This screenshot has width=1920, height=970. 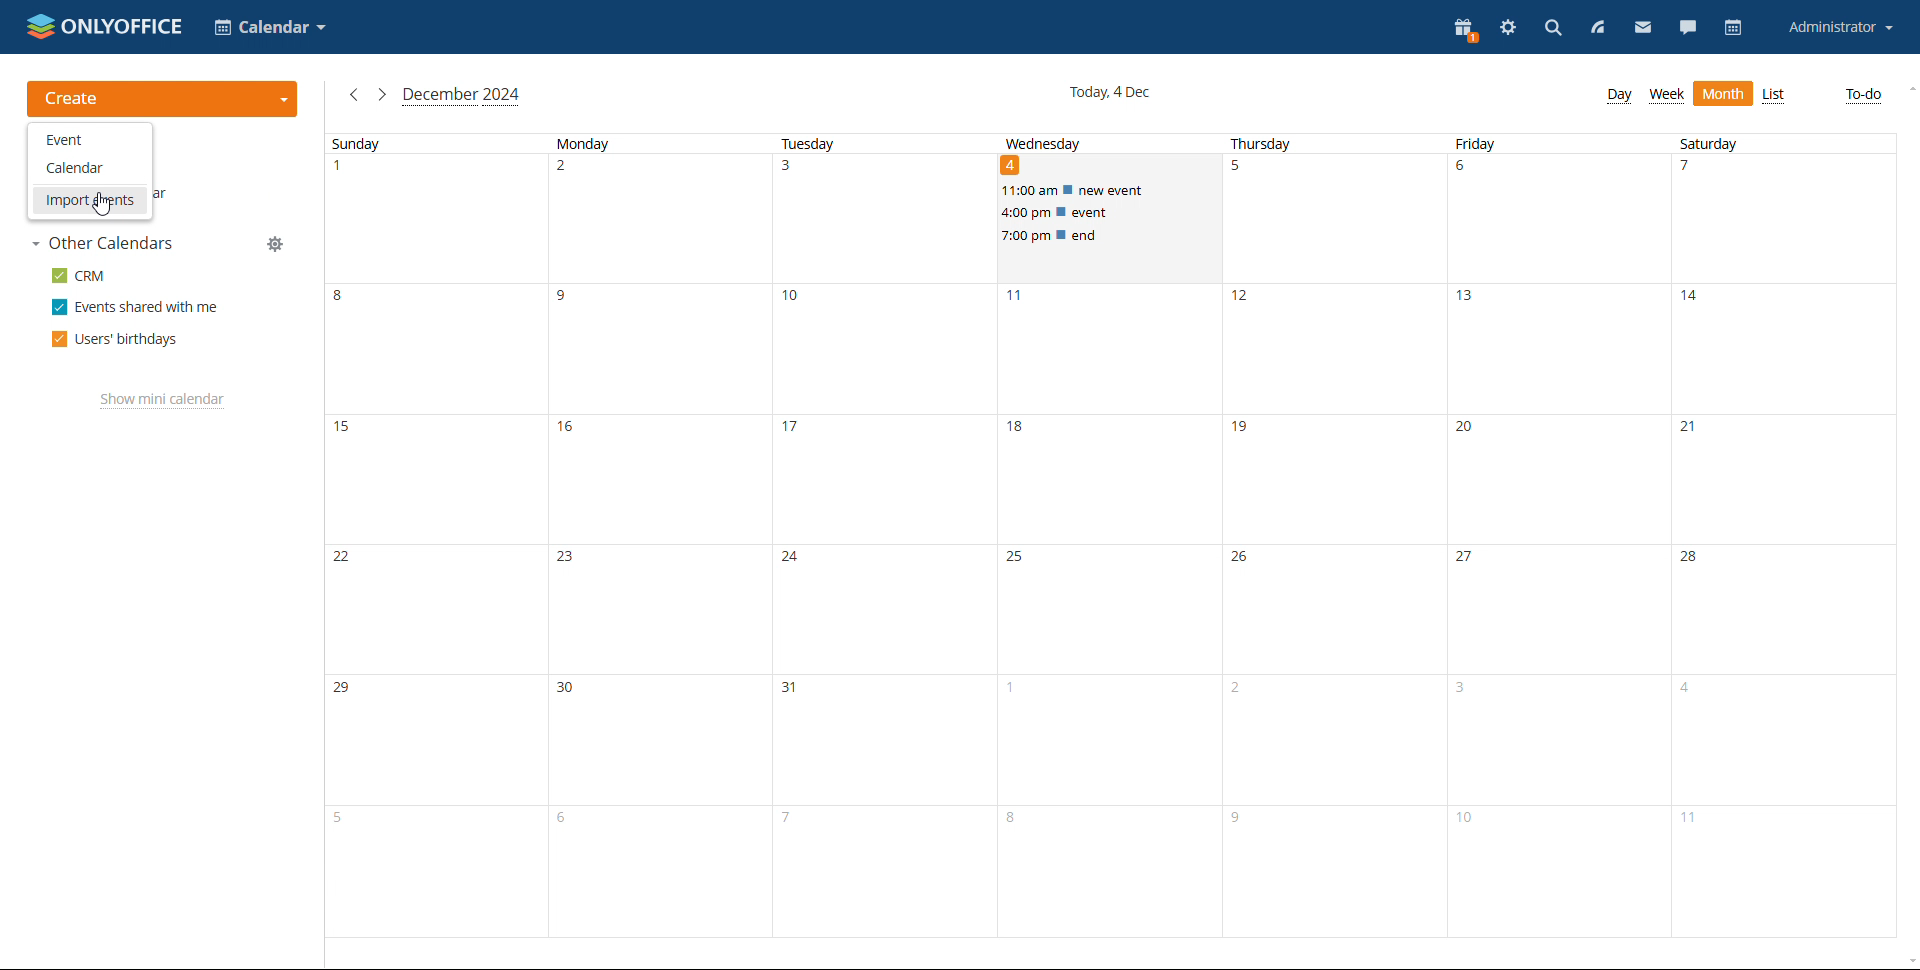 What do you see at coordinates (886, 537) in the screenshot?
I see `tuesday` at bounding box center [886, 537].